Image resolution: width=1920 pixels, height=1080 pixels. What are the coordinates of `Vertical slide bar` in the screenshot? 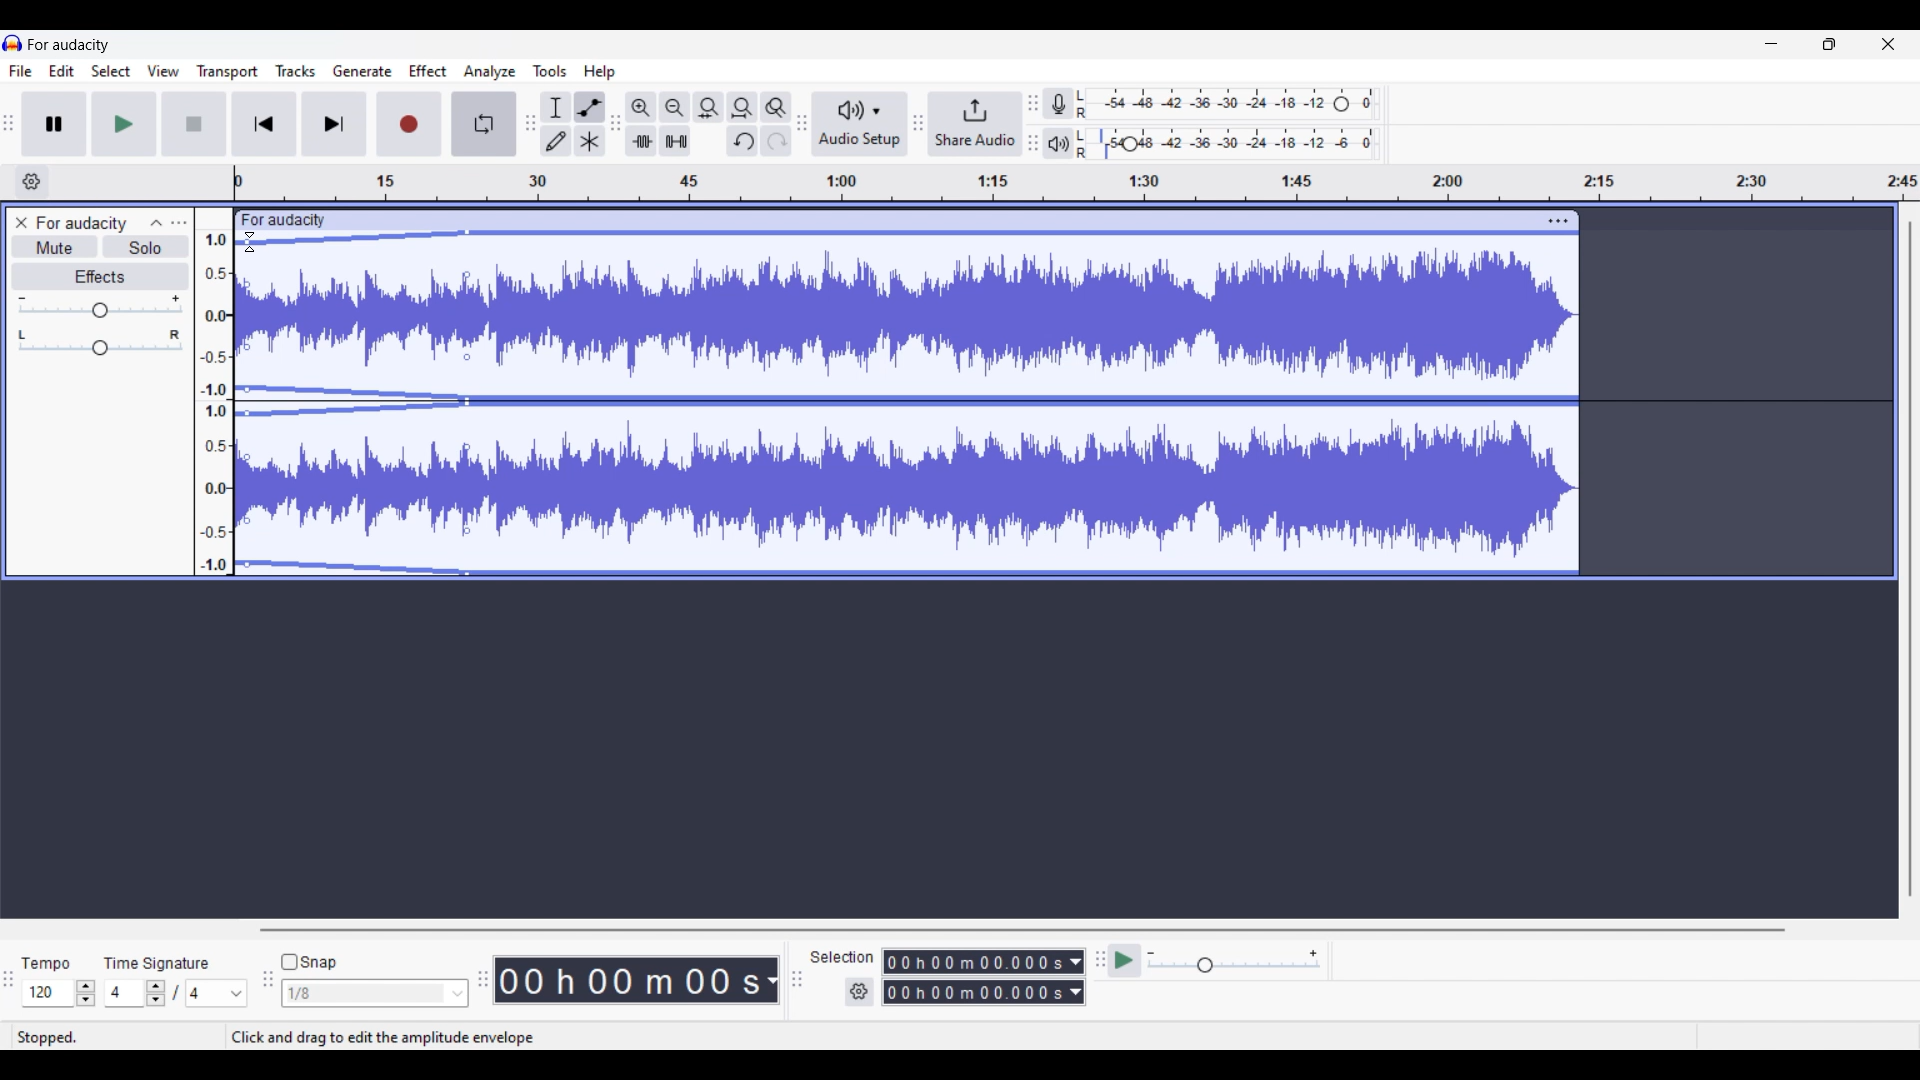 It's located at (1911, 560).